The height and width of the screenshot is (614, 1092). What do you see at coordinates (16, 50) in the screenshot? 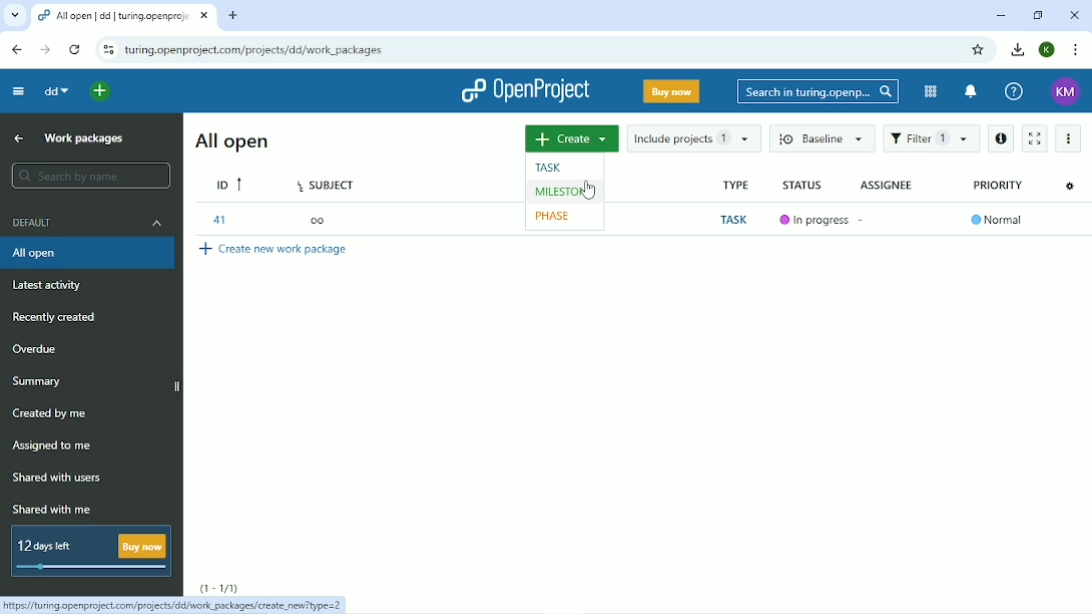
I see `Back` at bounding box center [16, 50].